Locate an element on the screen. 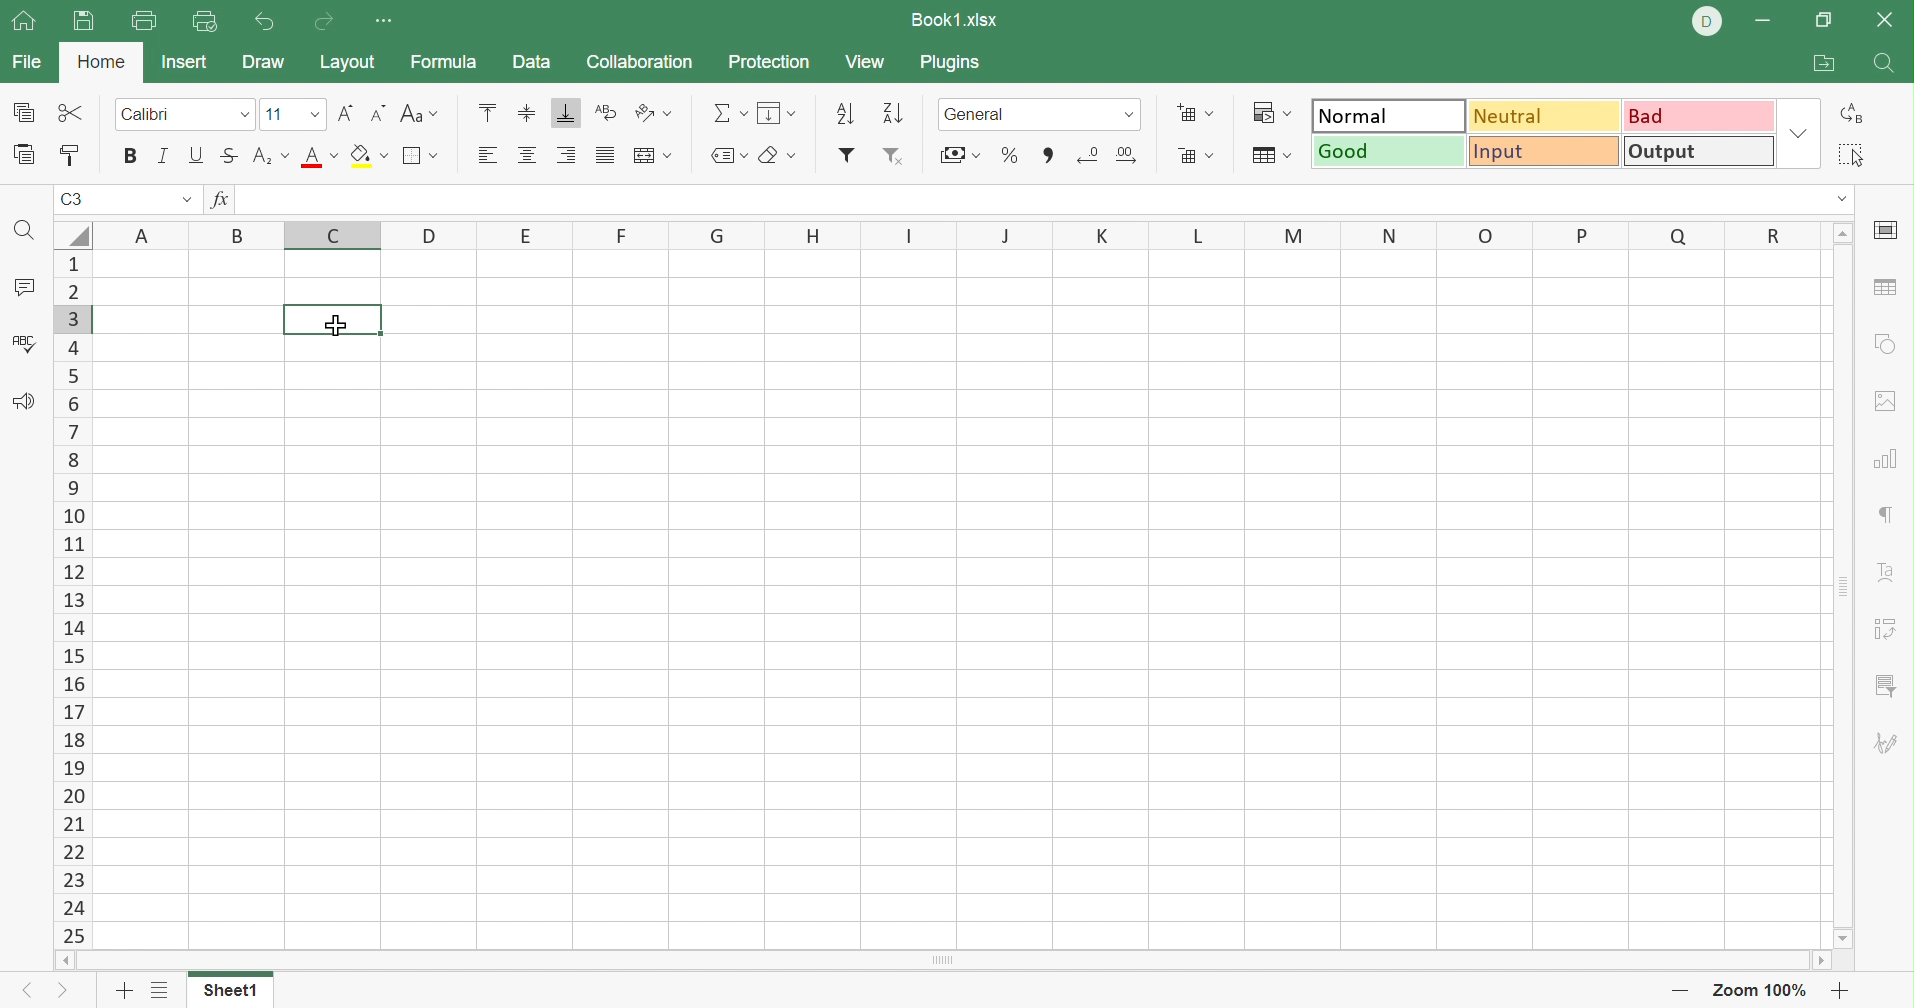 The height and width of the screenshot is (1008, 1914). Sheet1 is located at coordinates (230, 990).